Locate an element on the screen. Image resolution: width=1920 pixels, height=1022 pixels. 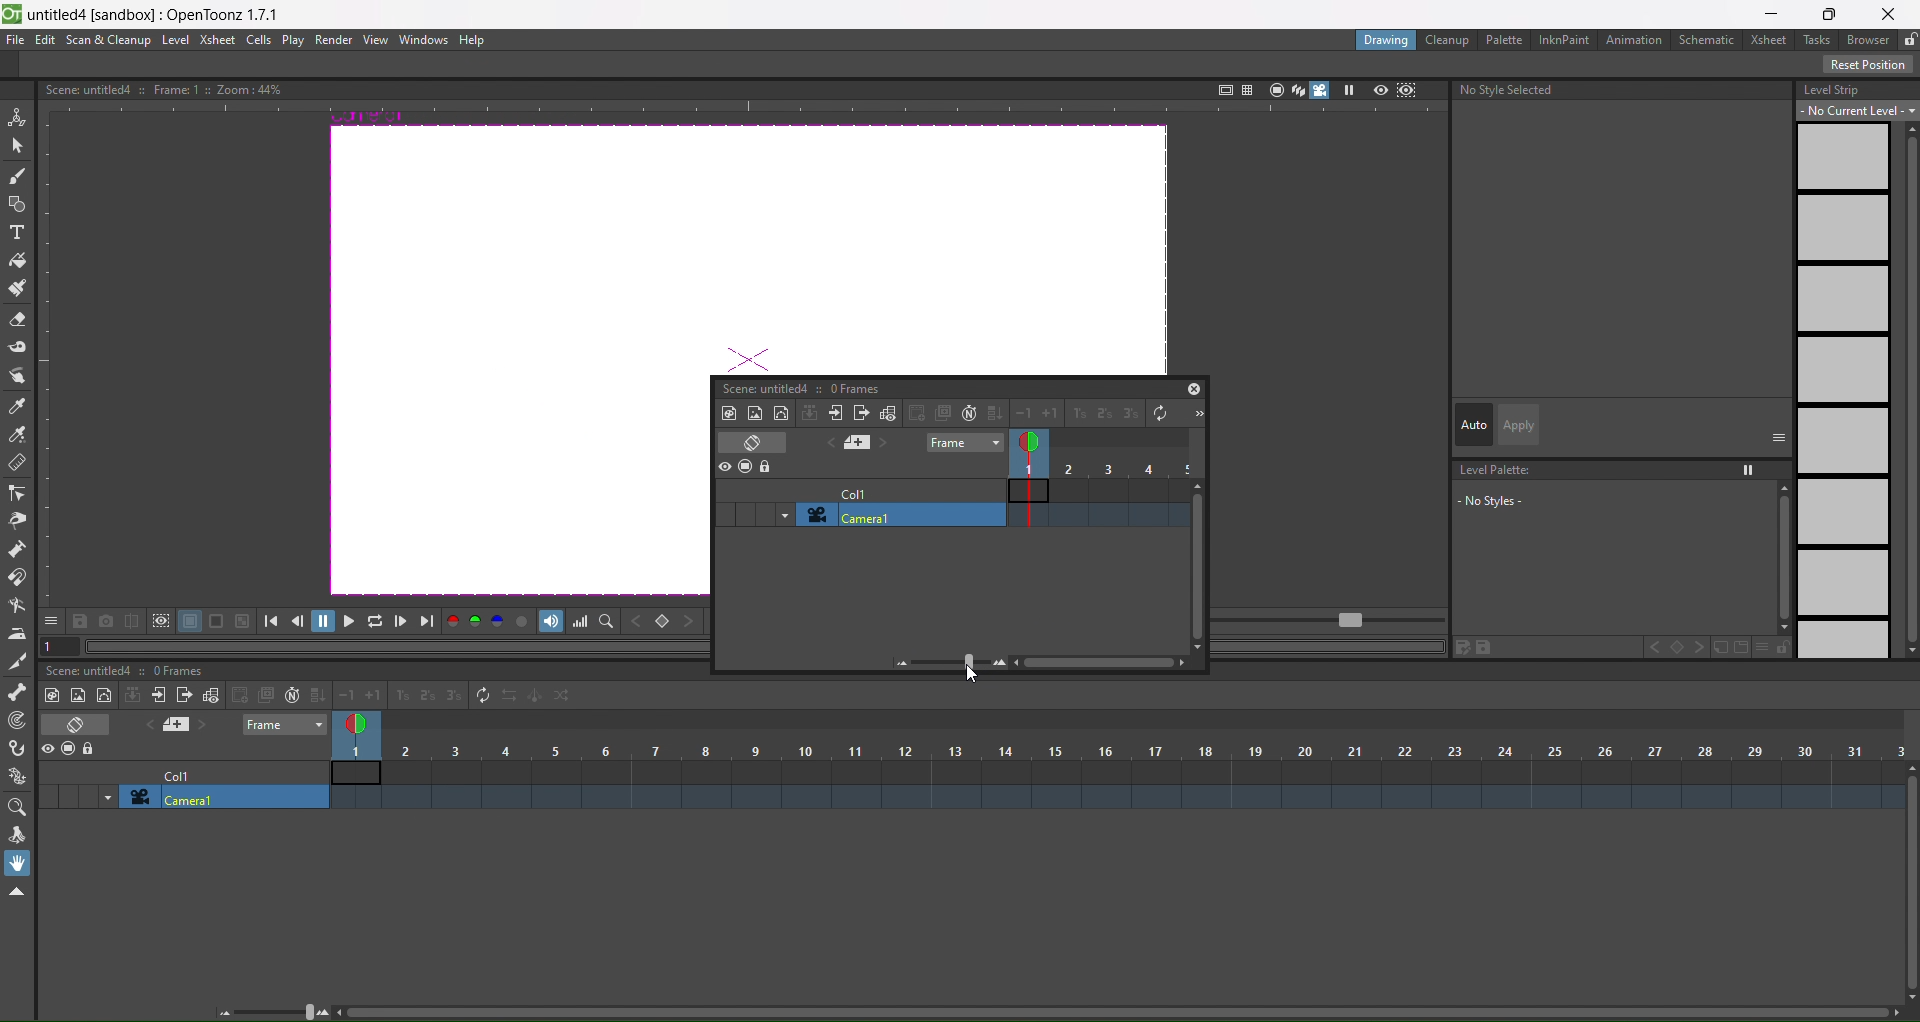
scroll bar is located at coordinates (1908, 884).